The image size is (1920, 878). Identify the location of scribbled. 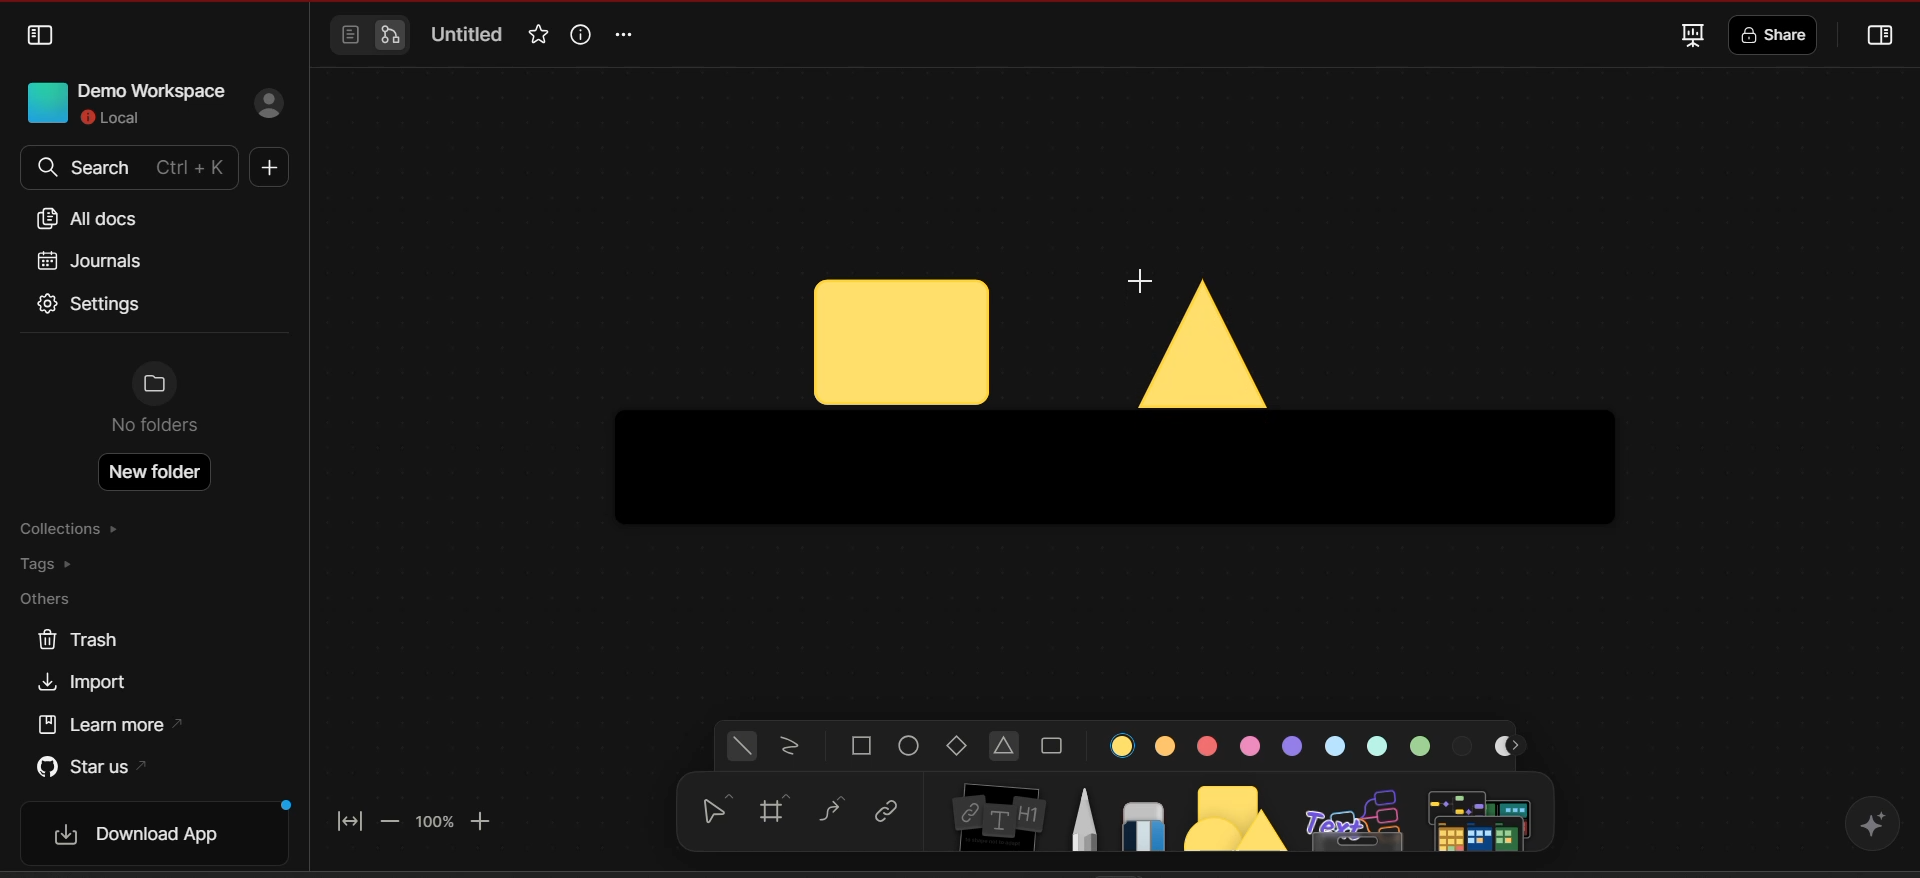
(790, 748).